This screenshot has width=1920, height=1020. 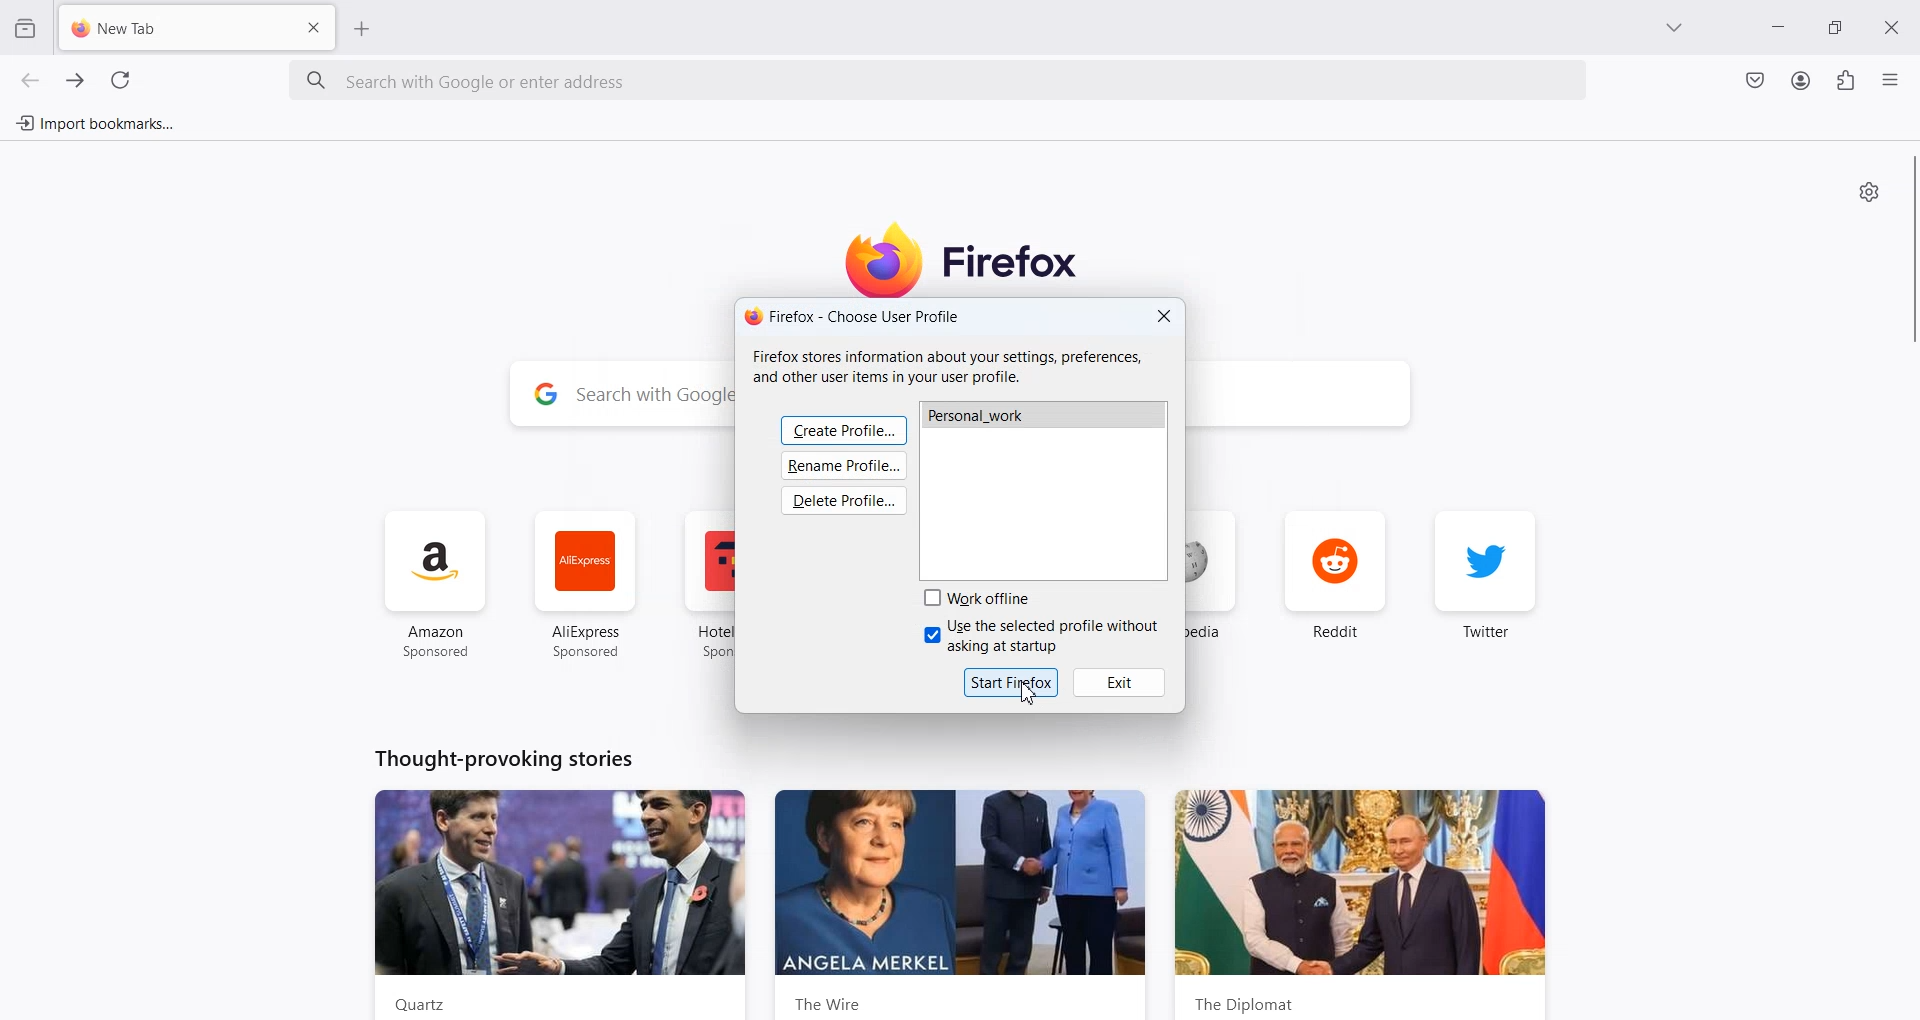 I want to click on Import bookmarks, so click(x=95, y=123).